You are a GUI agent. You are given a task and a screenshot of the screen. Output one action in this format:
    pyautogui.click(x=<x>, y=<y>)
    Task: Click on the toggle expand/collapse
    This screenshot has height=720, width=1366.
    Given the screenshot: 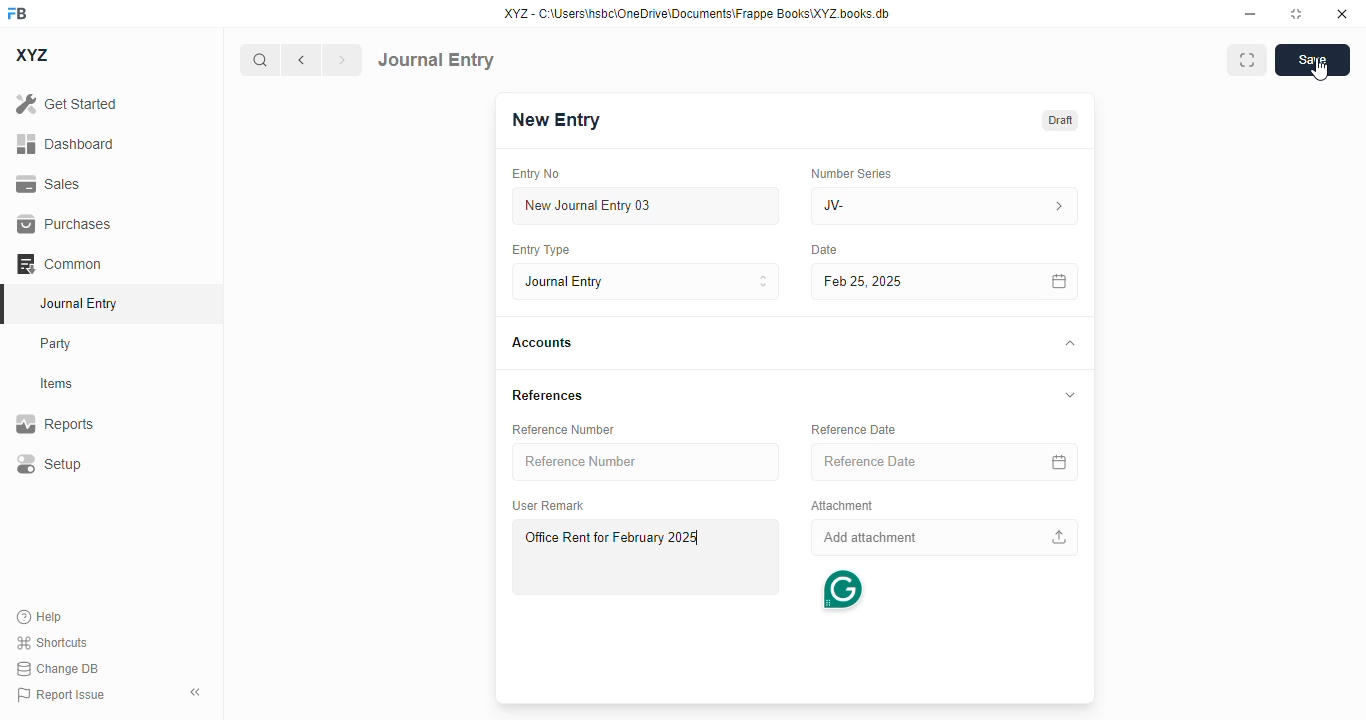 What is the action you would take?
    pyautogui.click(x=1066, y=343)
    